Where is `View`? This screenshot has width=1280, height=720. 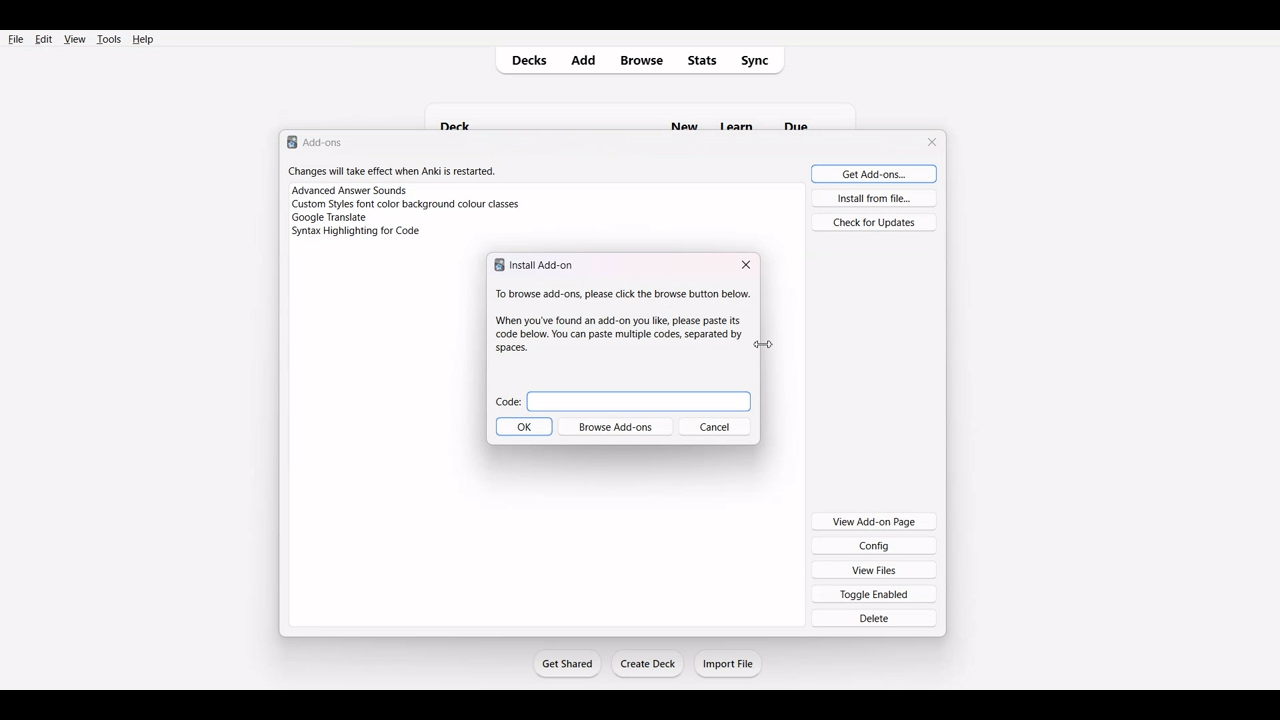 View is located at coordinates (74, 39).